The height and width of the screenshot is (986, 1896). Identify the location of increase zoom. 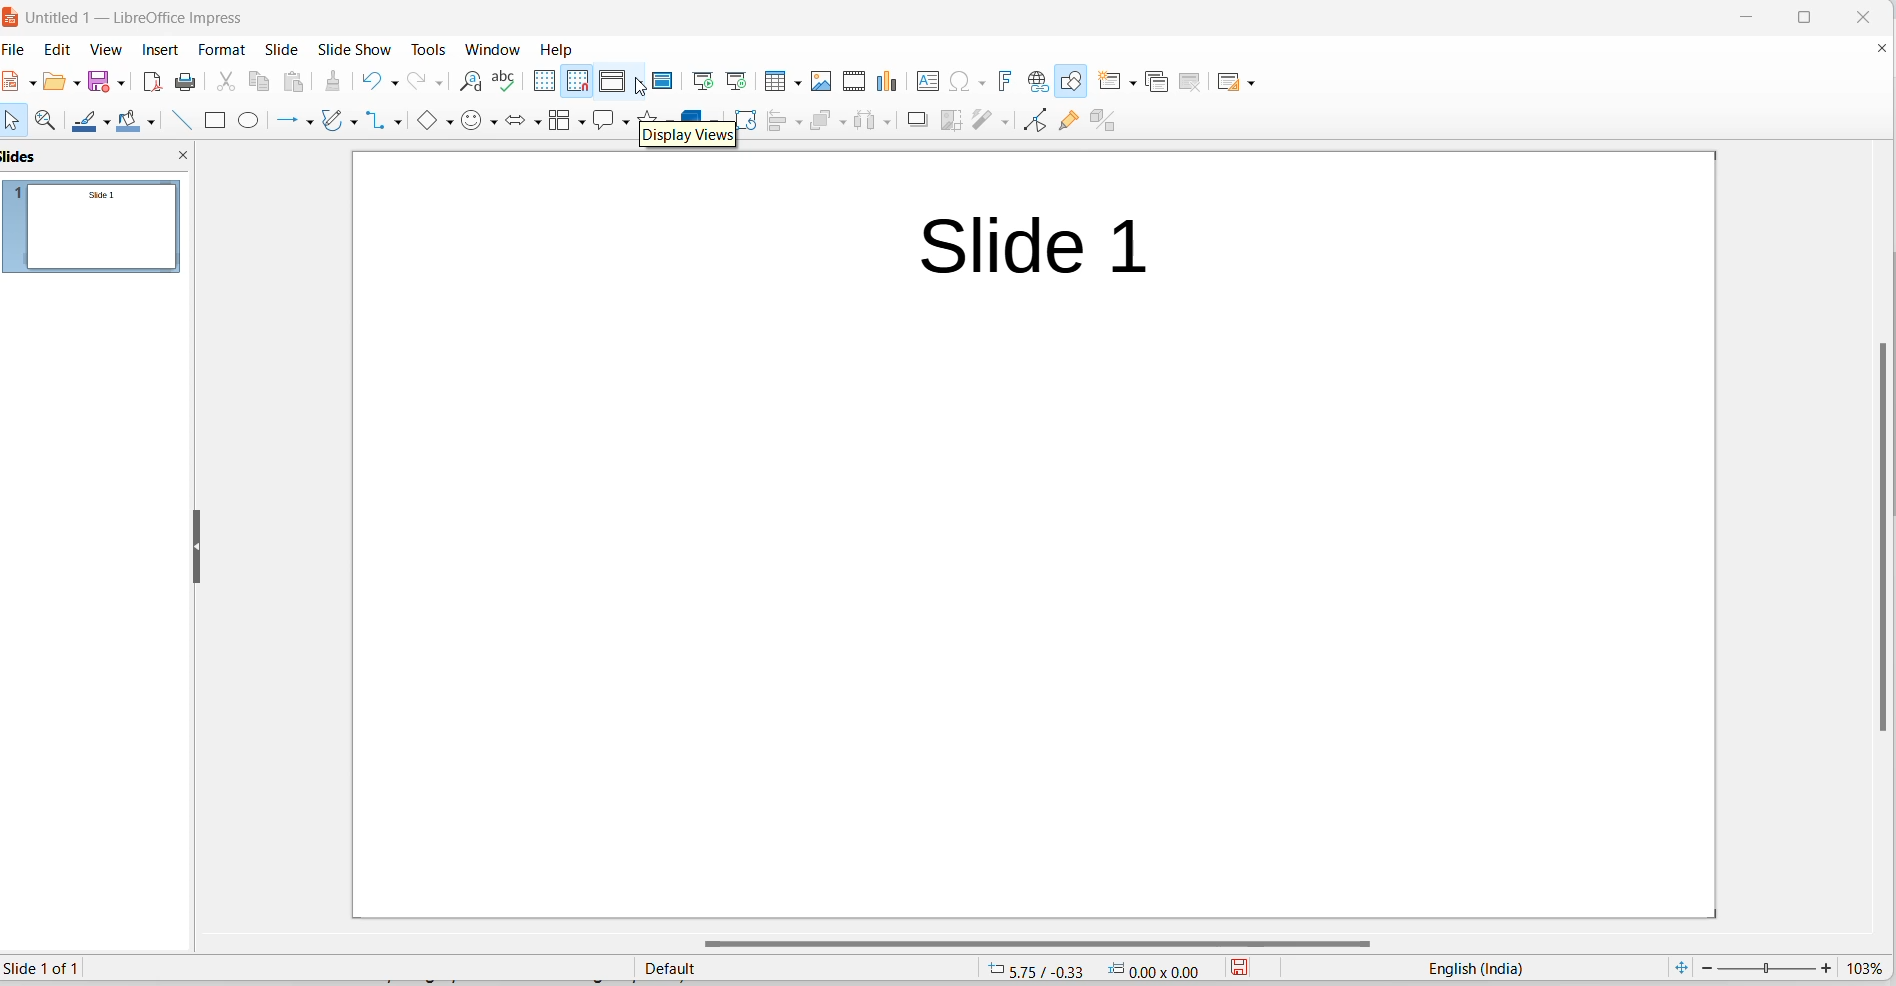
(1828, 970).